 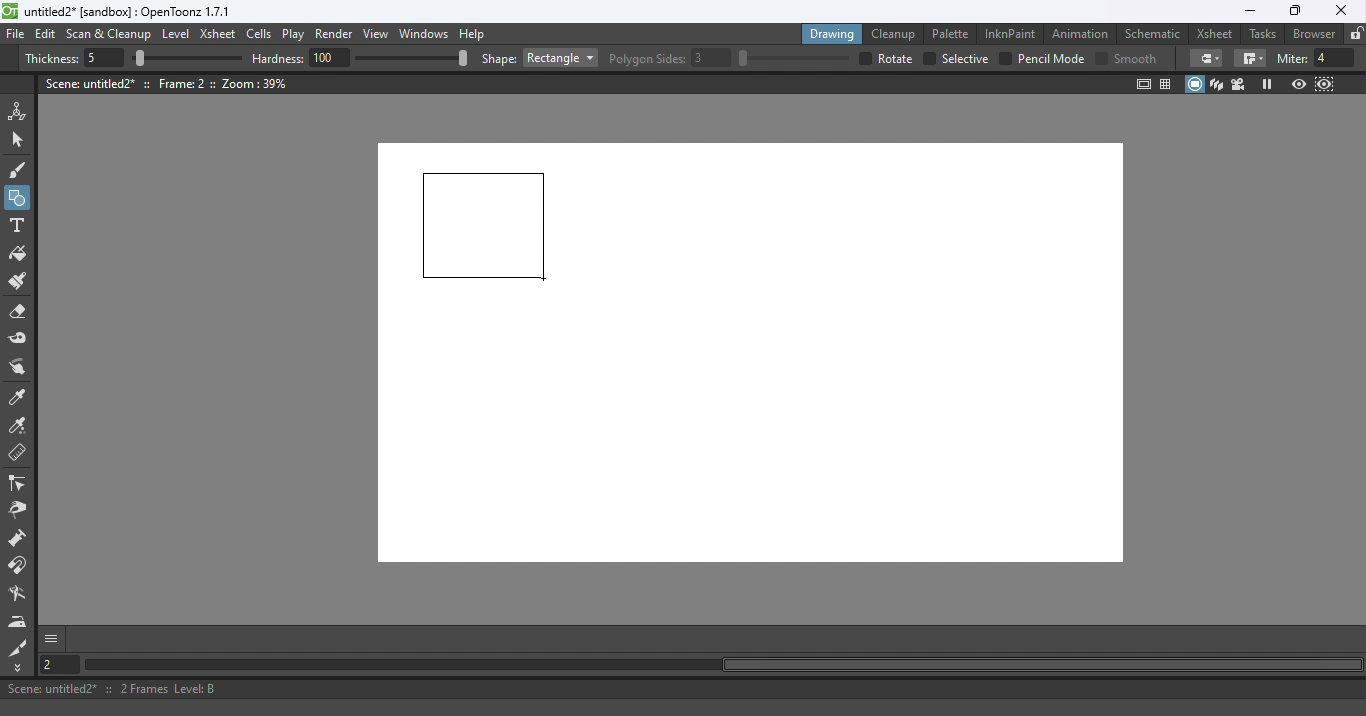 I want to click on Safe area, so click(x=1142, y=84).